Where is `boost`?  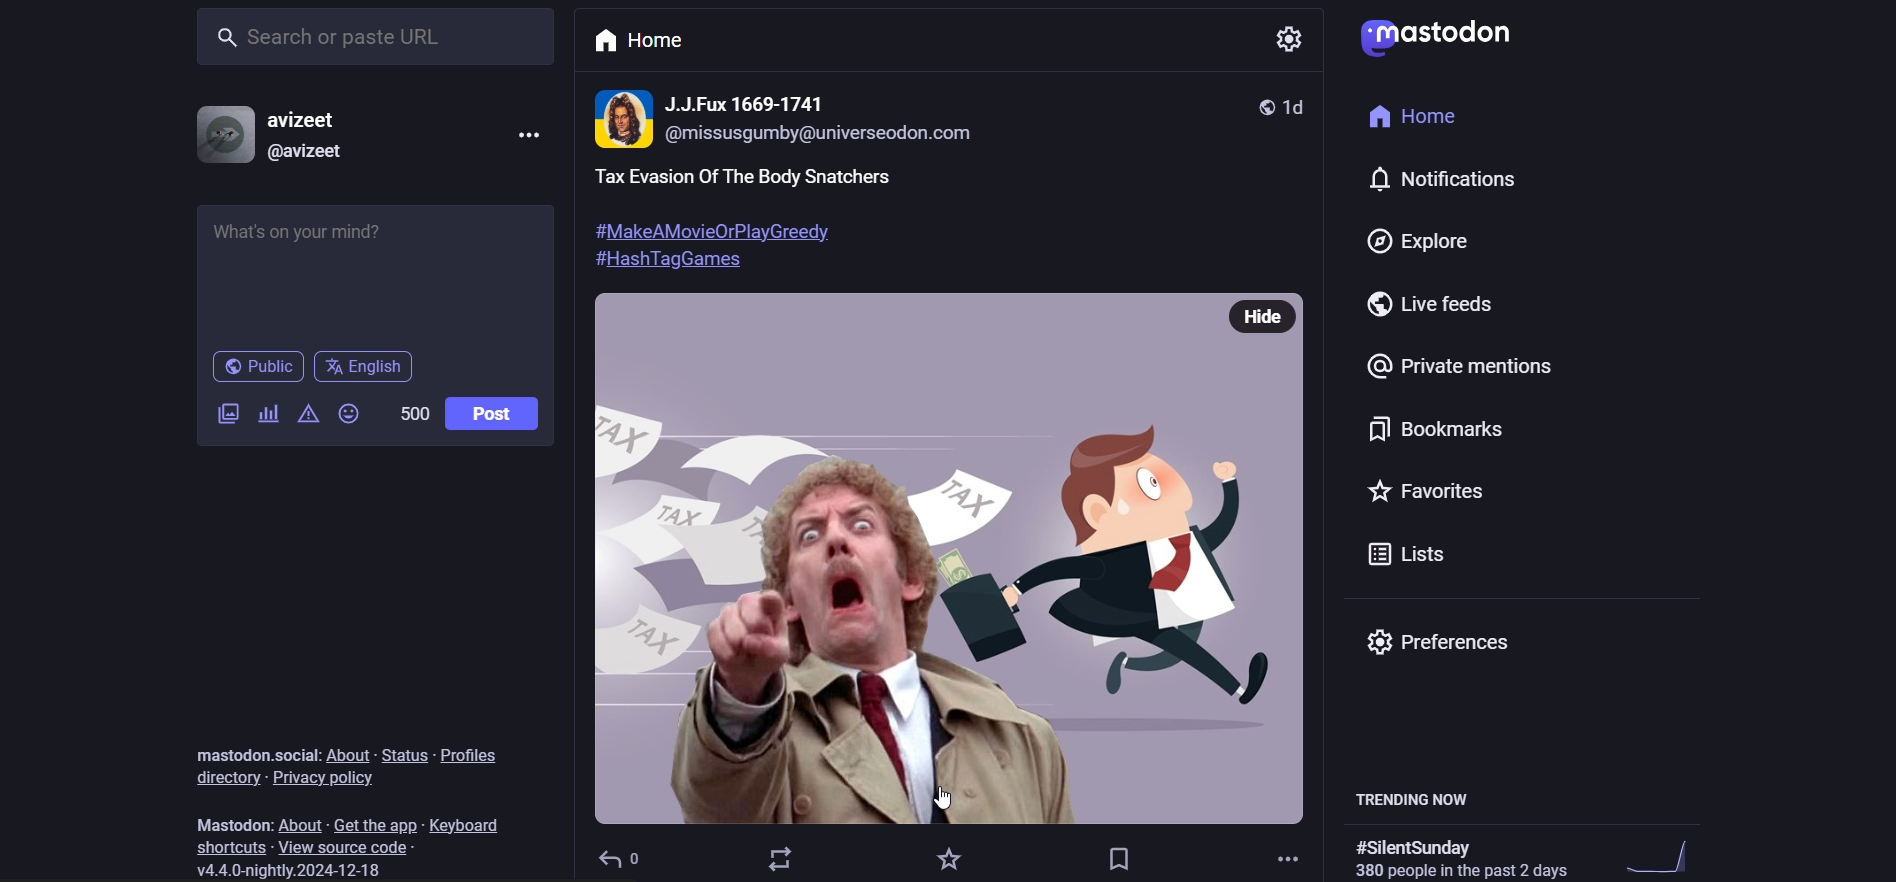
boost is located at coordinates (778, 861).